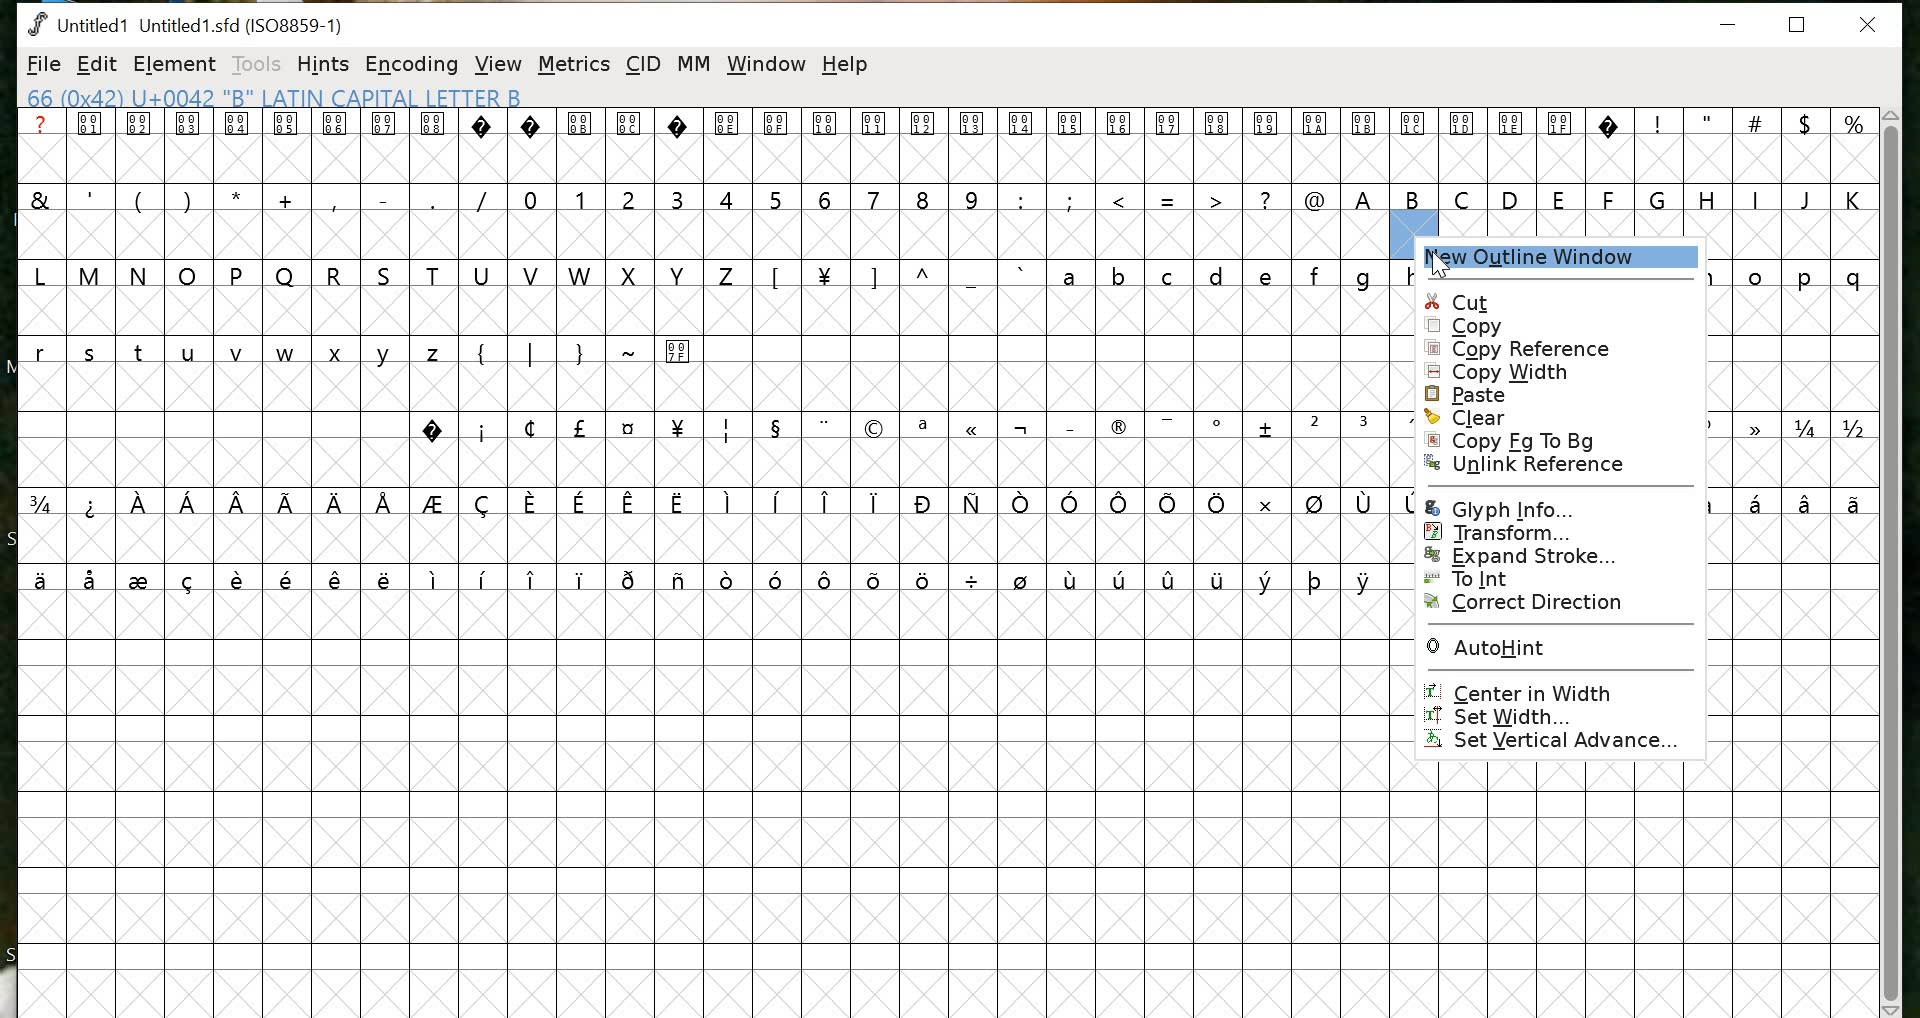 This screenshot has height=1018, width=1920. I want to click on copy reference, so click(1534, 350).